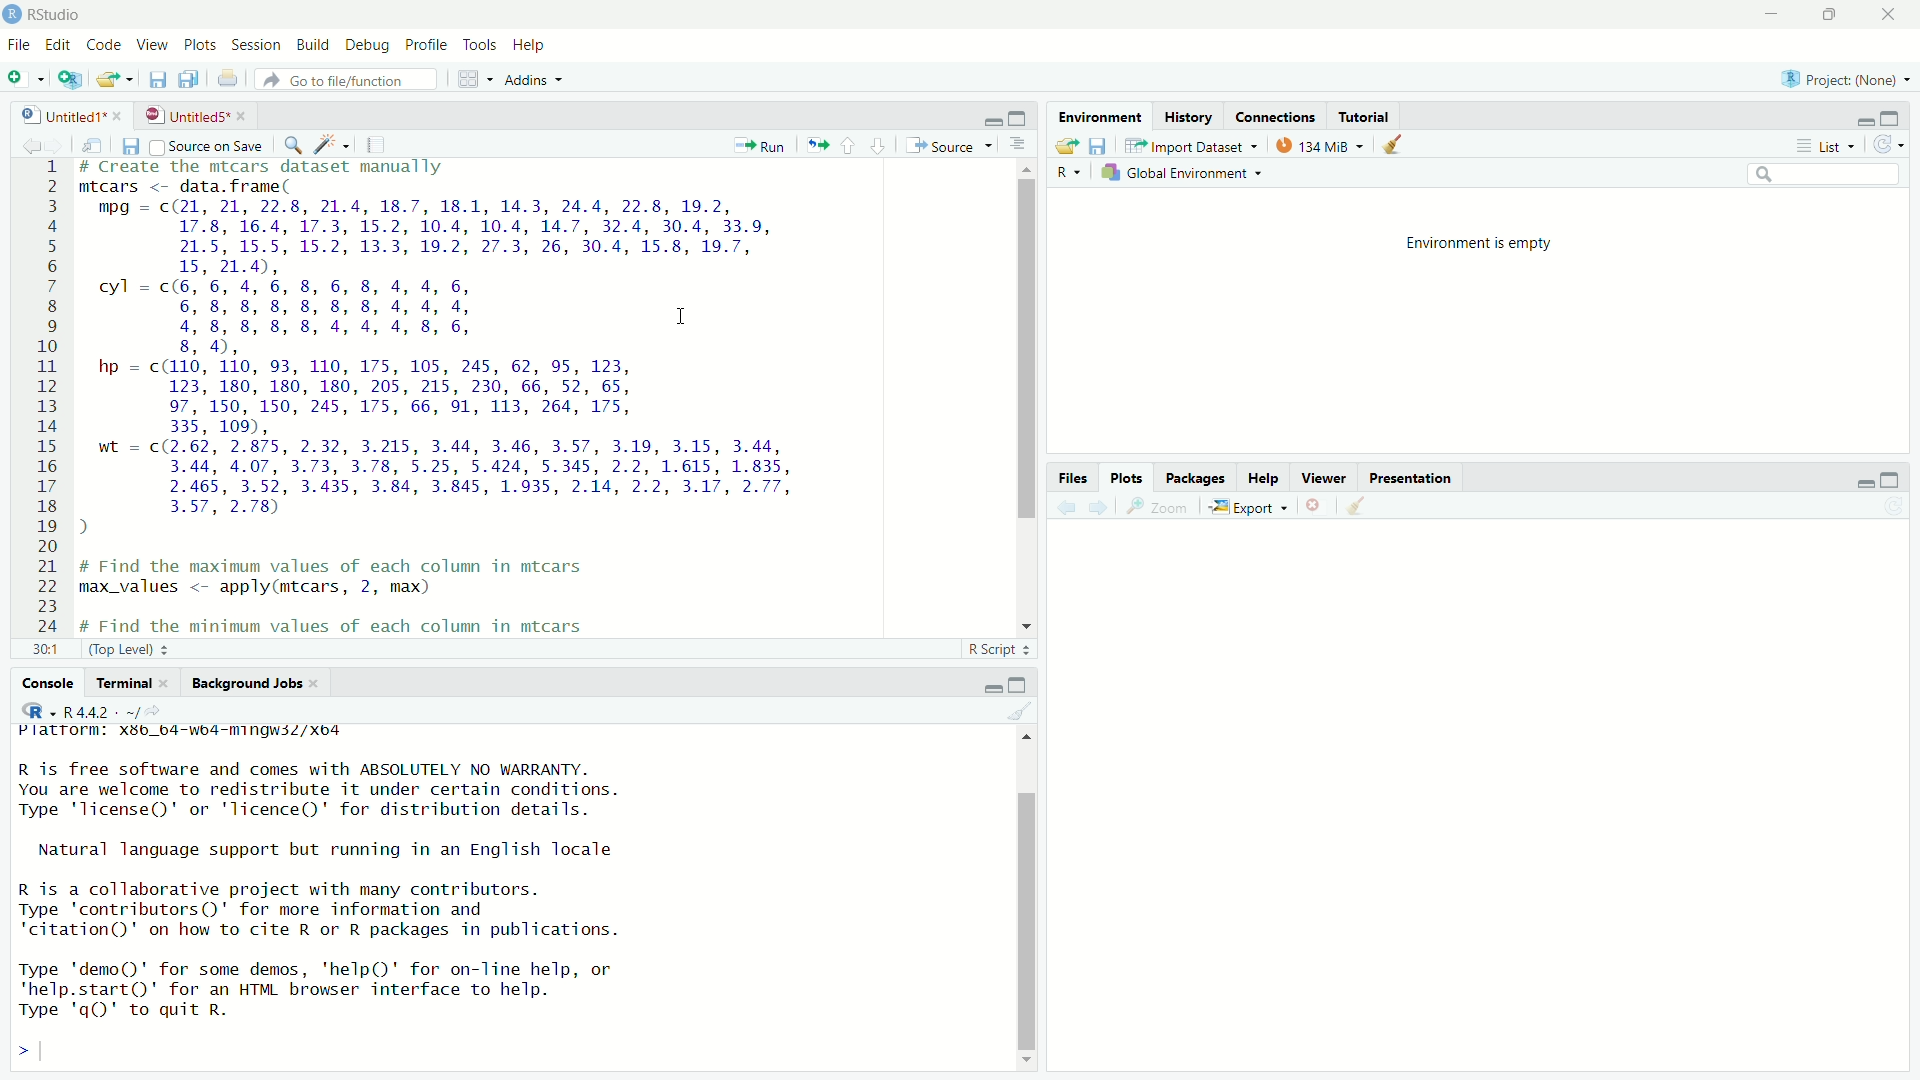 The image size is (1920, 1080). I want to click on add script, so click(71, 81).